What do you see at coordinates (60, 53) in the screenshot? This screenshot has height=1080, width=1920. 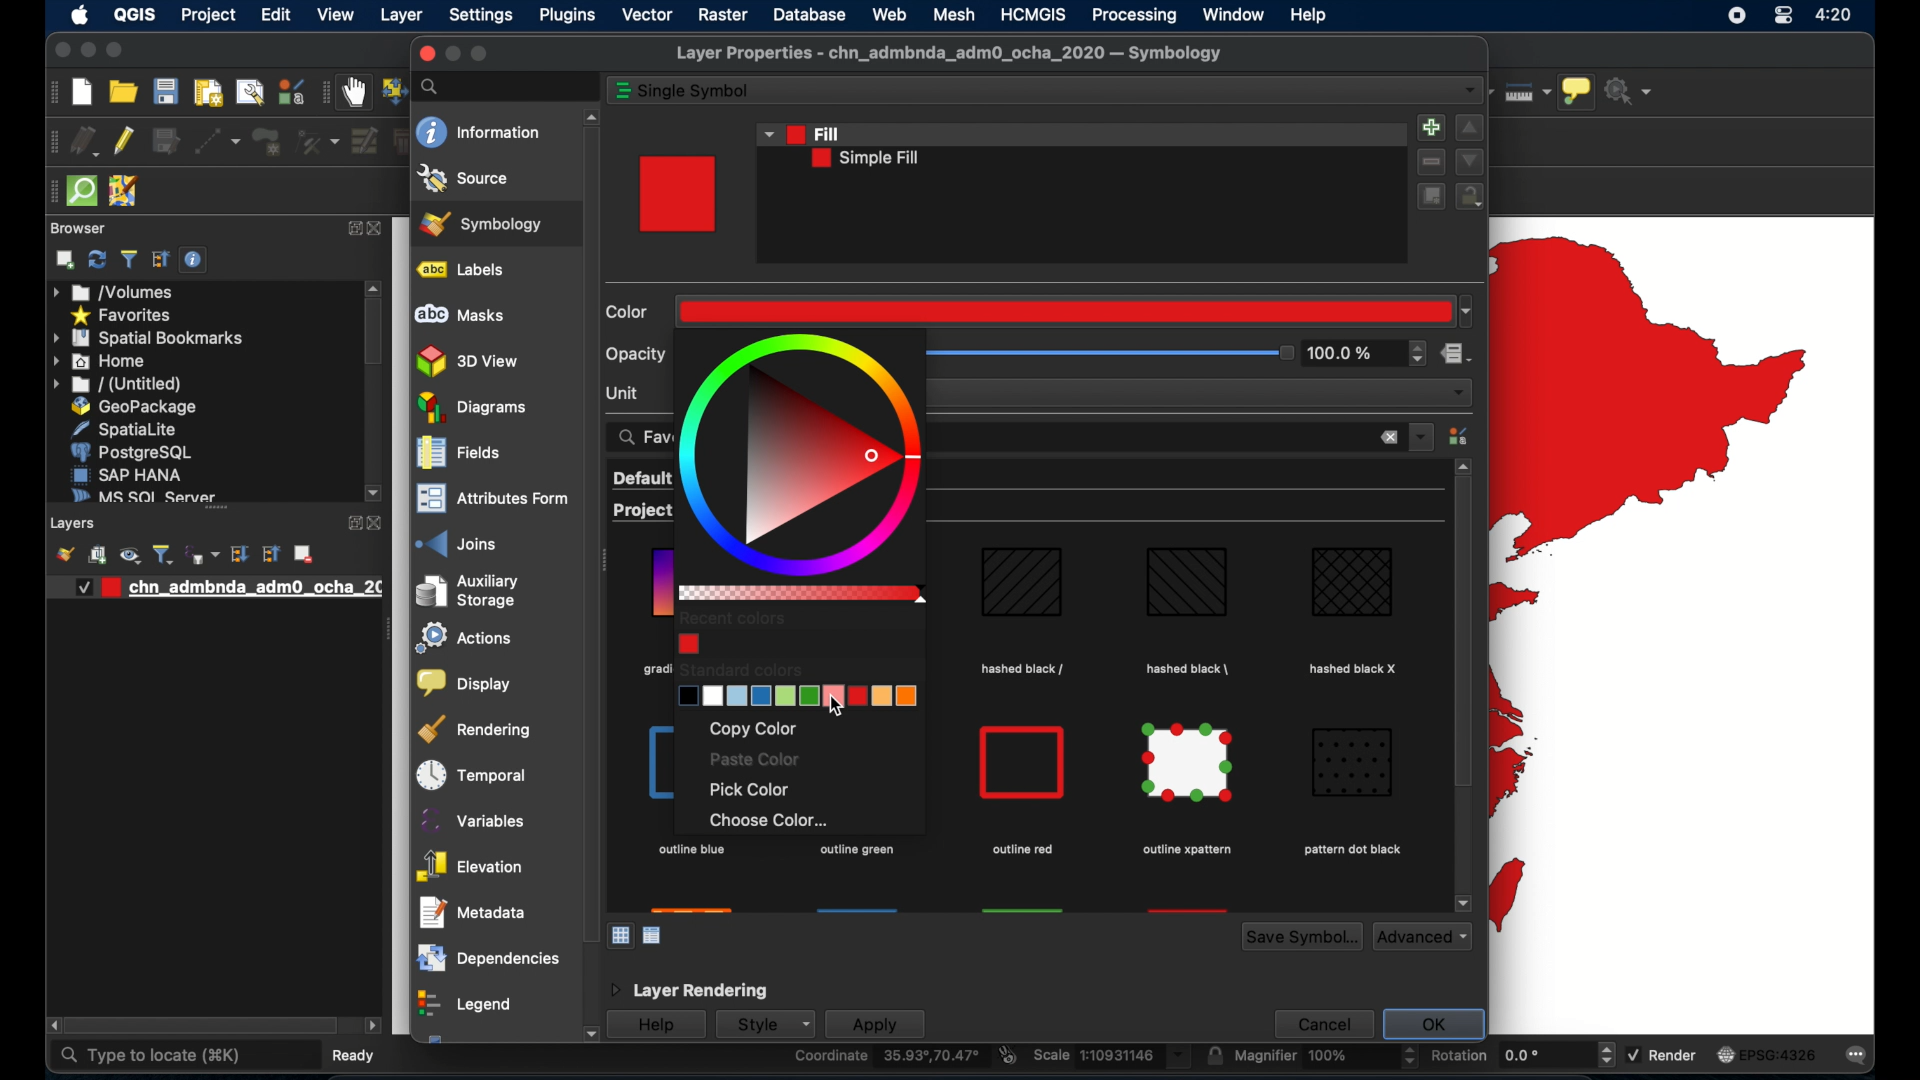 I see `close` at bounding box center [60, 53].